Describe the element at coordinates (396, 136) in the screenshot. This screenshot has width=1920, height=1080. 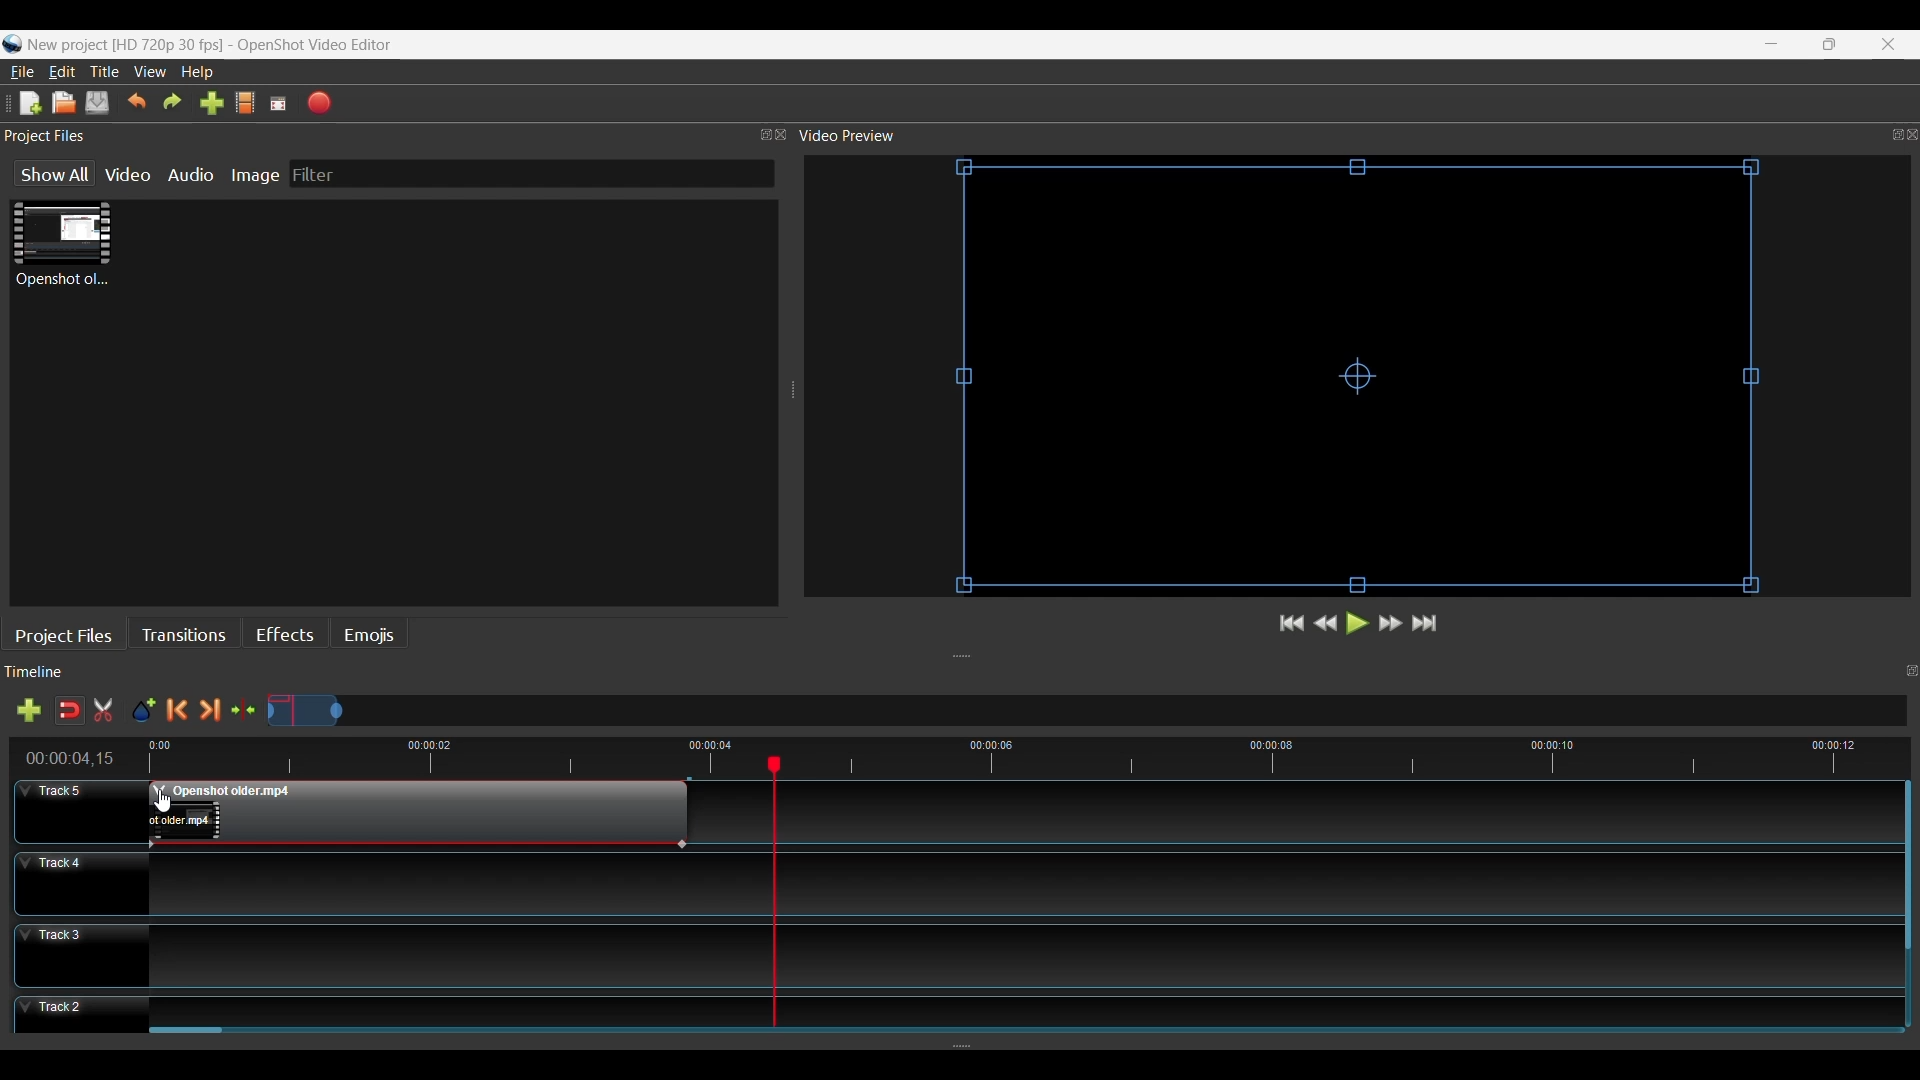
I see `Project Files Panel` at that location.